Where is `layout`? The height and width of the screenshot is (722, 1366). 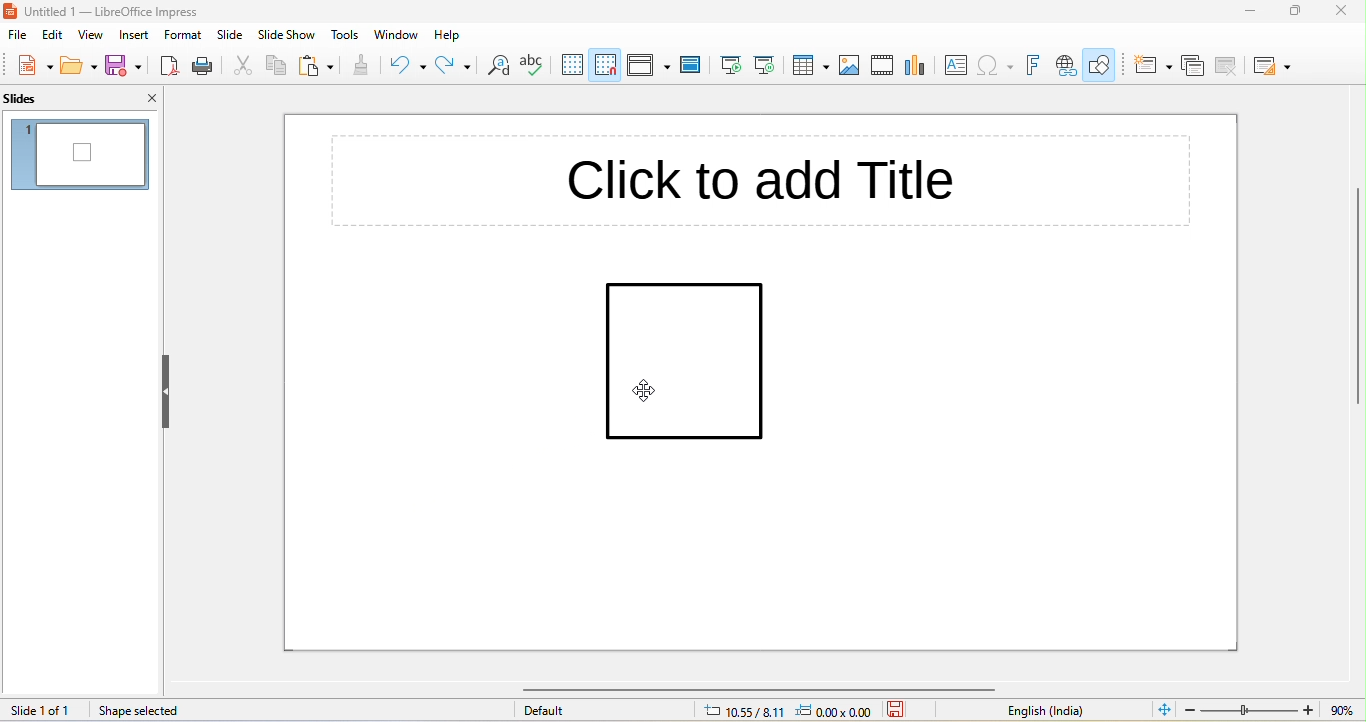 layout is located at coordinates (1273, 67).